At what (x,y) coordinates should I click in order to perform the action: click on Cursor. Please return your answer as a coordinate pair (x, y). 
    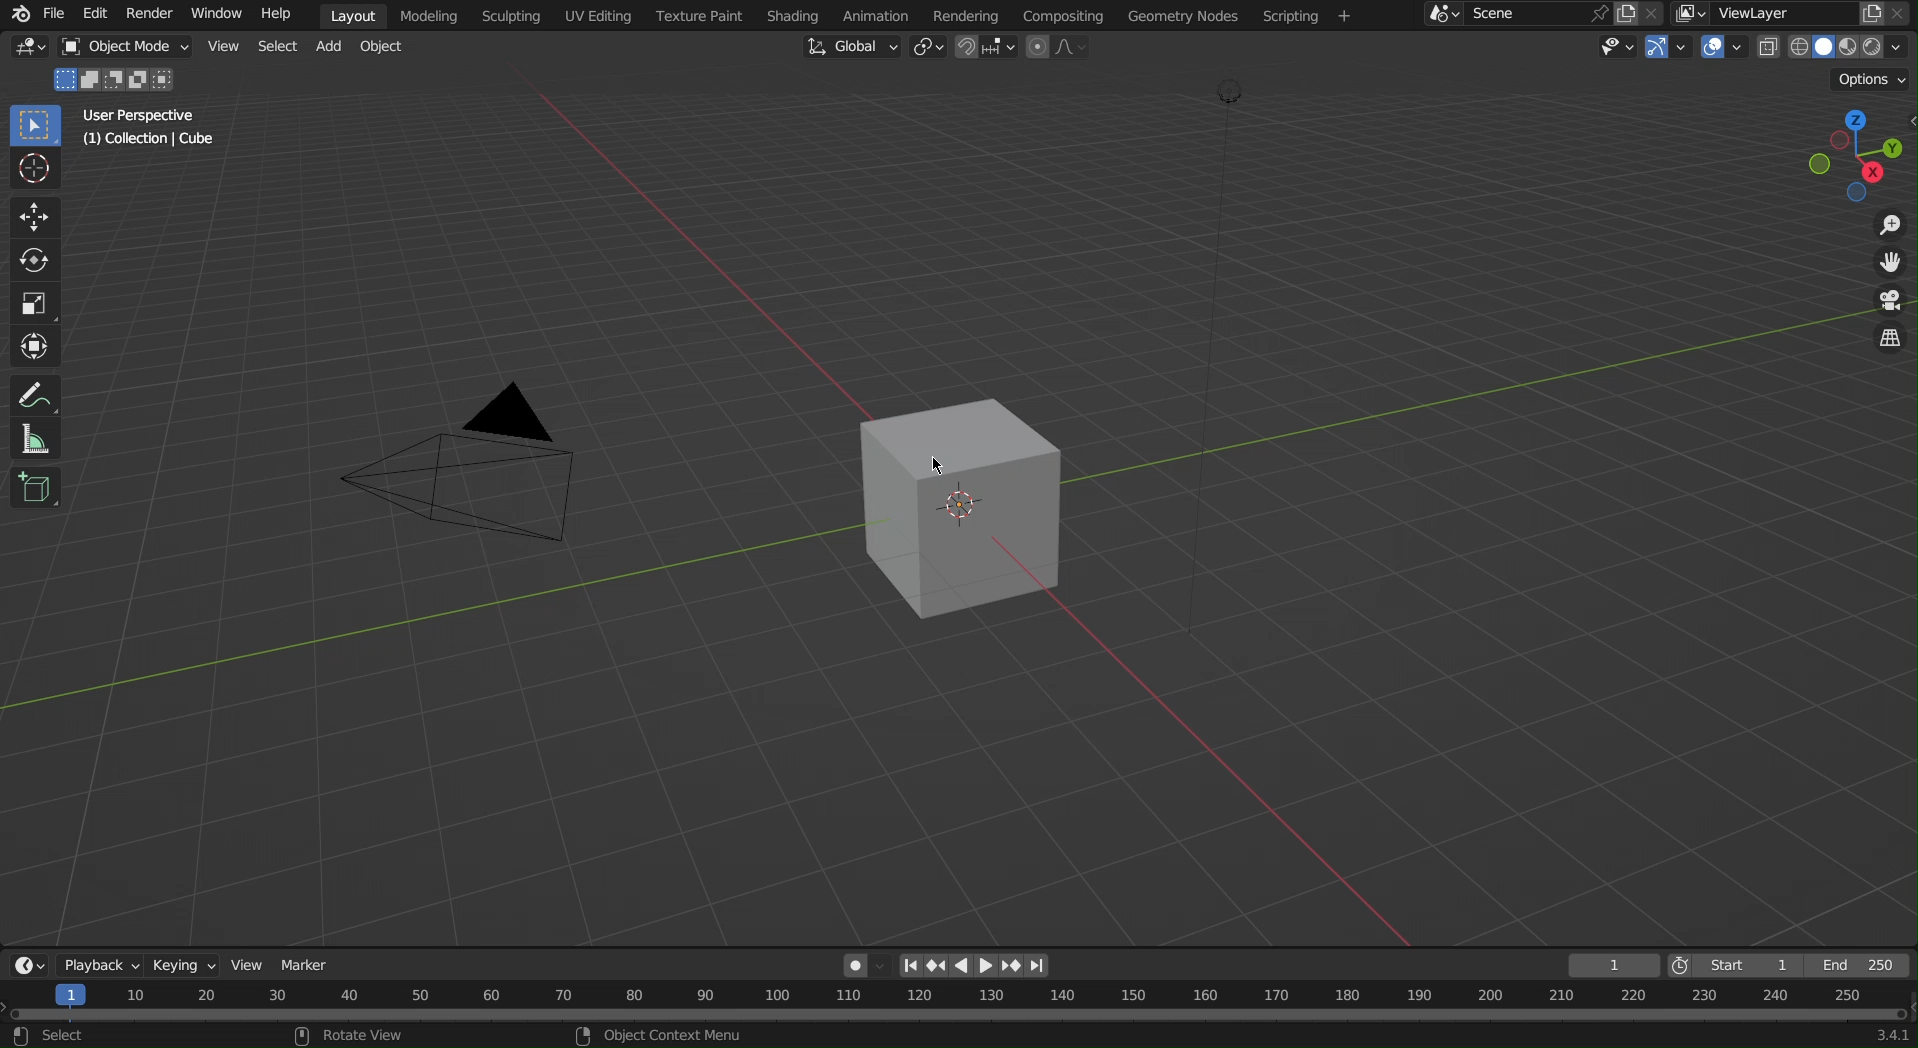
    Looking at the image, I should click on (32, 171).